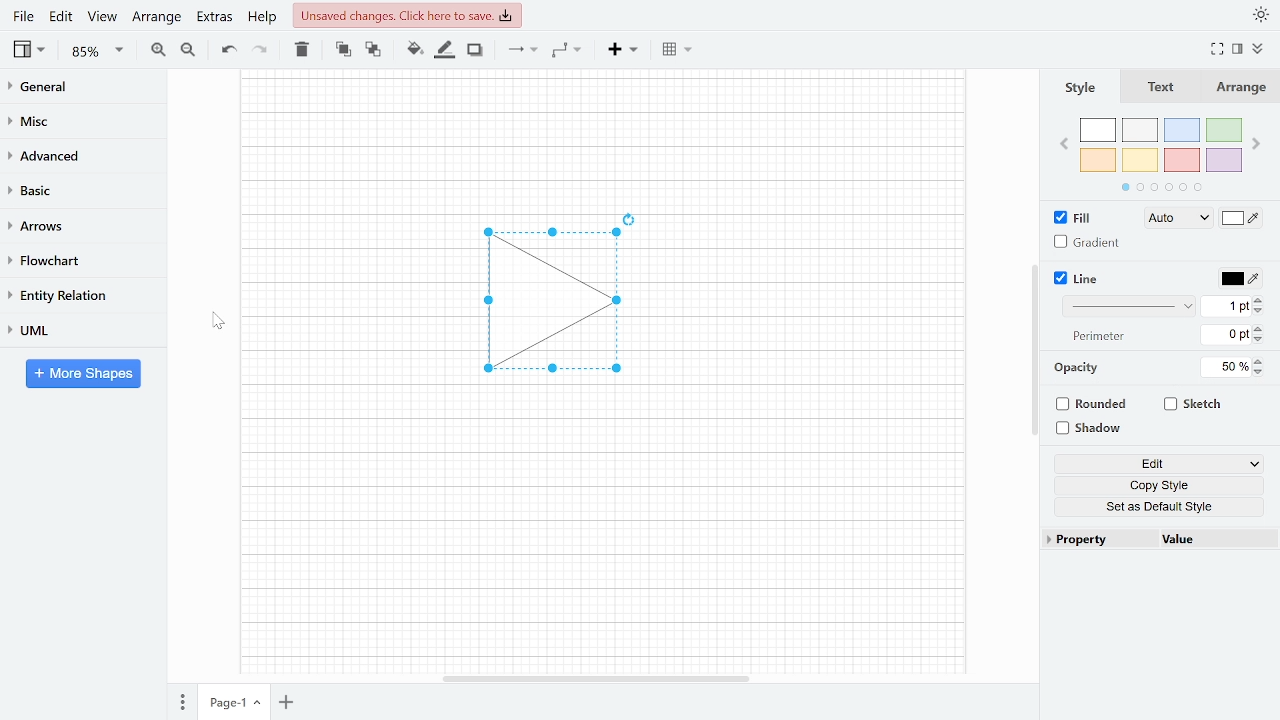  Describe the element at coordinates (1220, 49) in the screenshot. I see `Fullscreen` at that location.